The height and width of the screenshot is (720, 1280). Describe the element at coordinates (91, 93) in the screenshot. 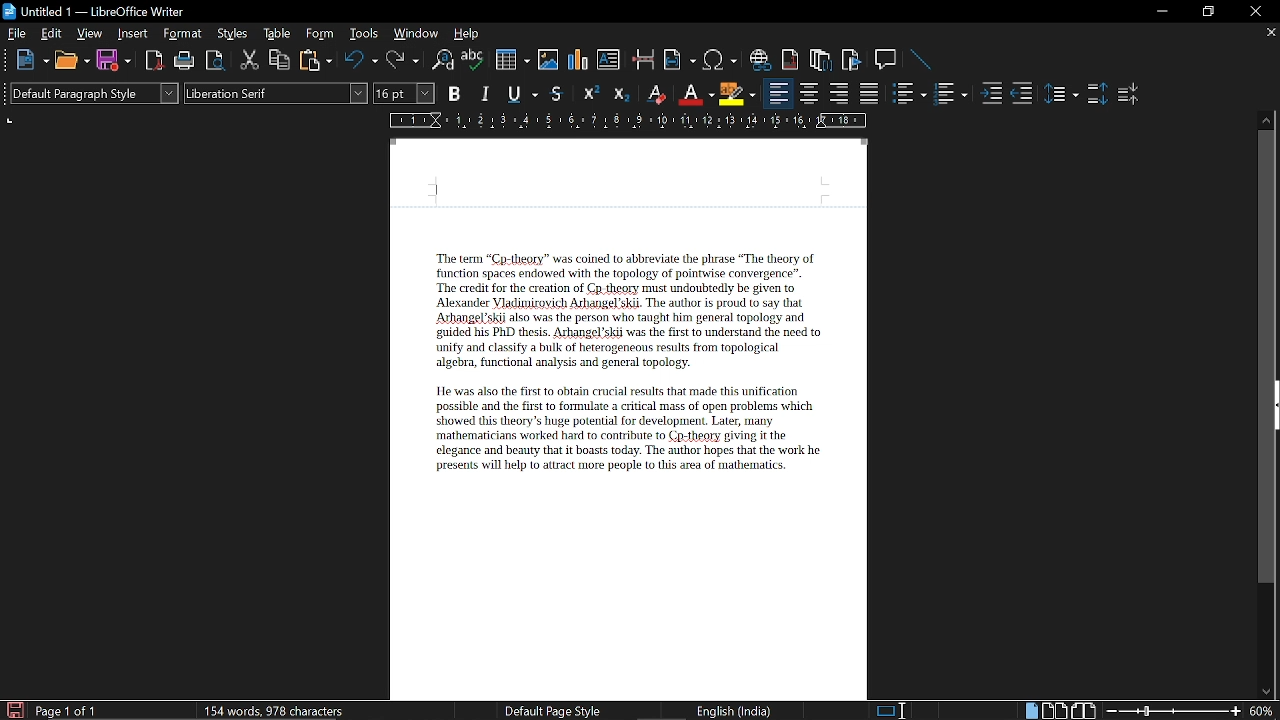

I see `Paragraph style` at that location.